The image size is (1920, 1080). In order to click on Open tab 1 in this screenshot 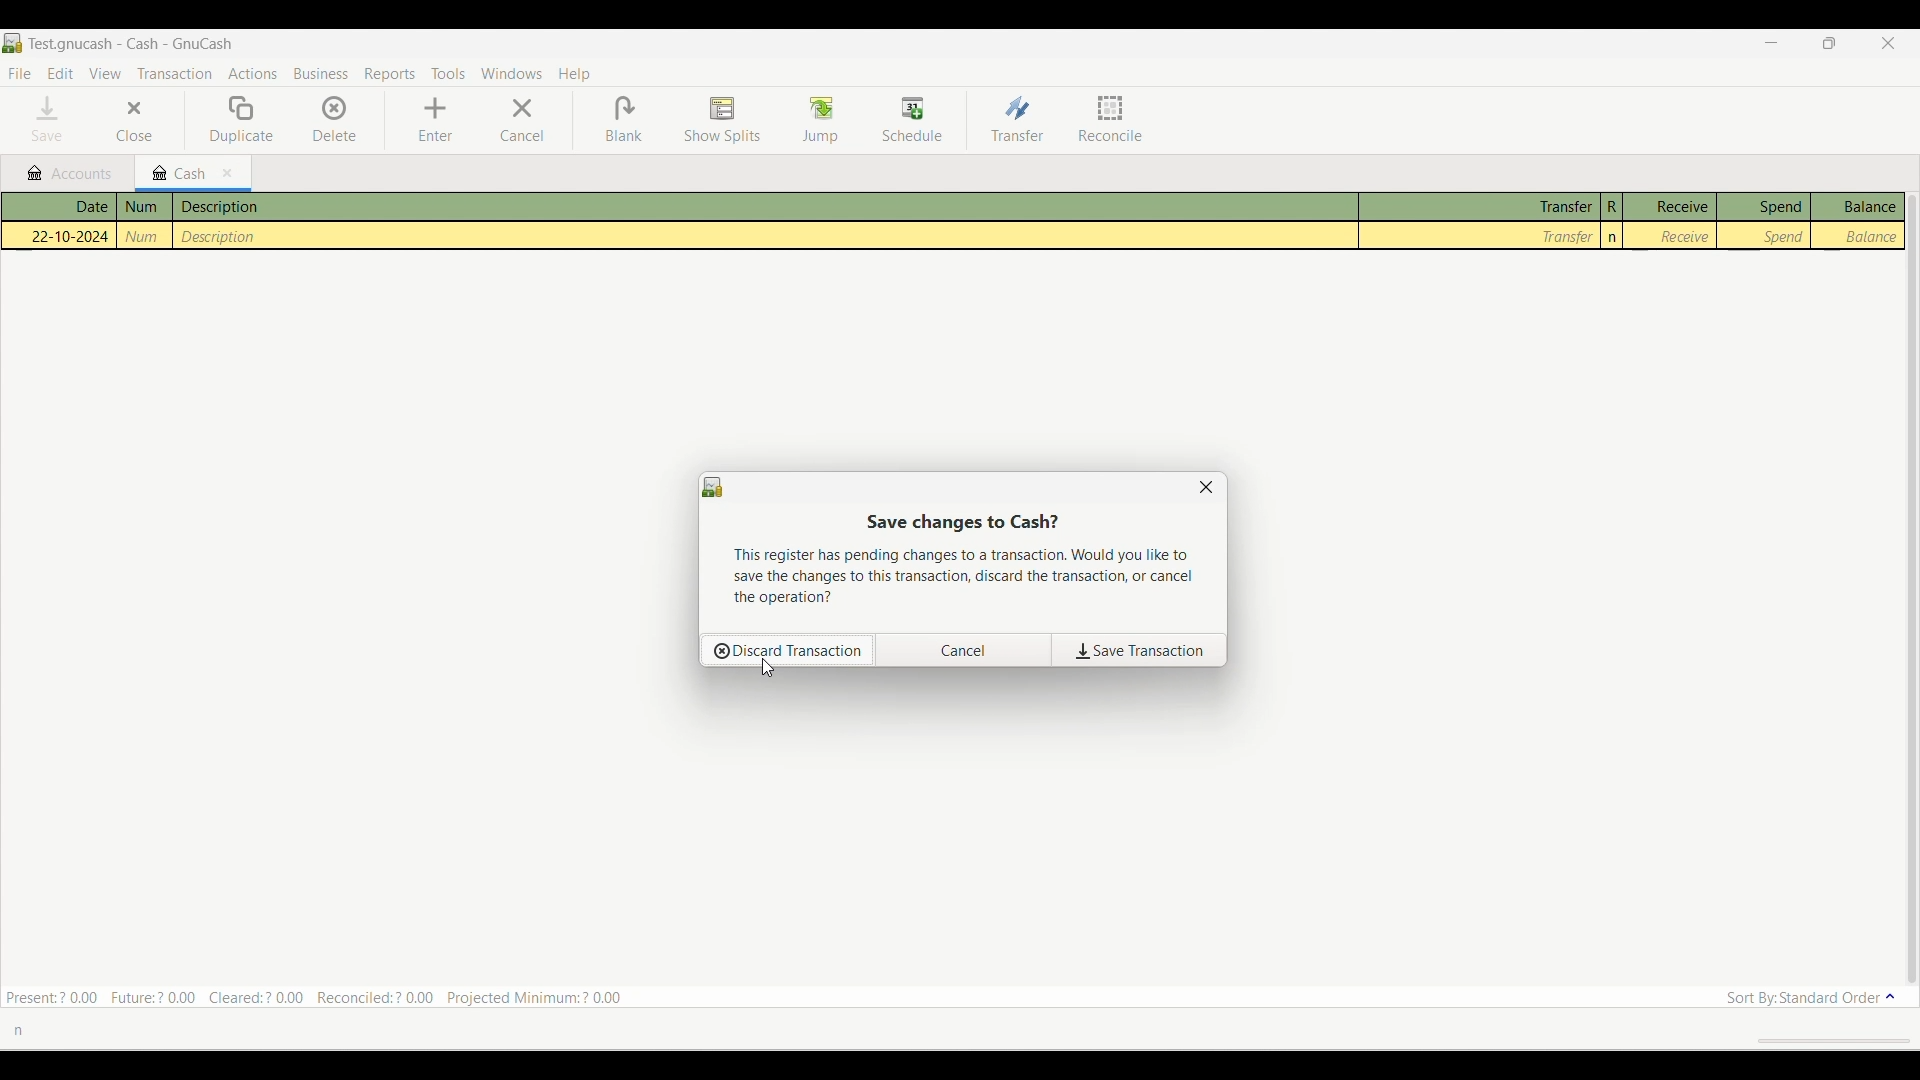, I will do `click(67, 173)`.